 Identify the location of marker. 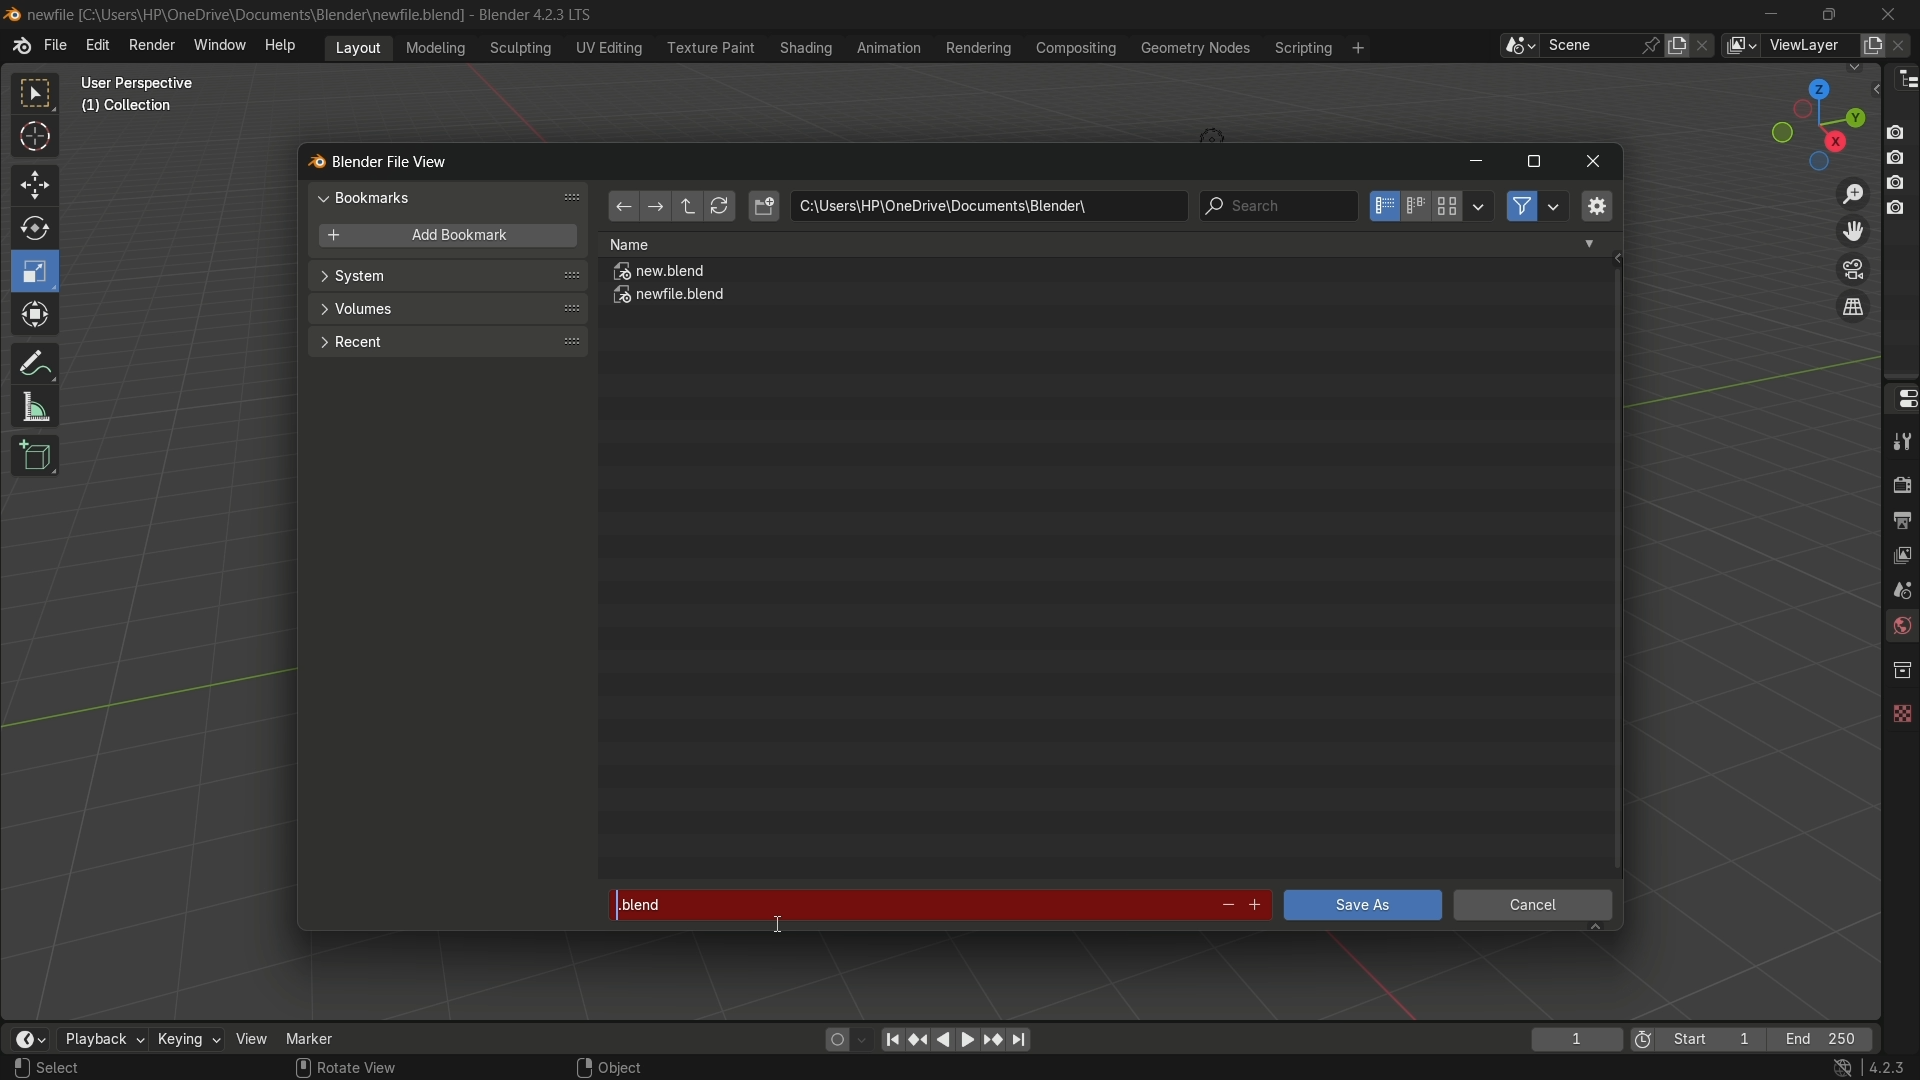
(325, 1037).